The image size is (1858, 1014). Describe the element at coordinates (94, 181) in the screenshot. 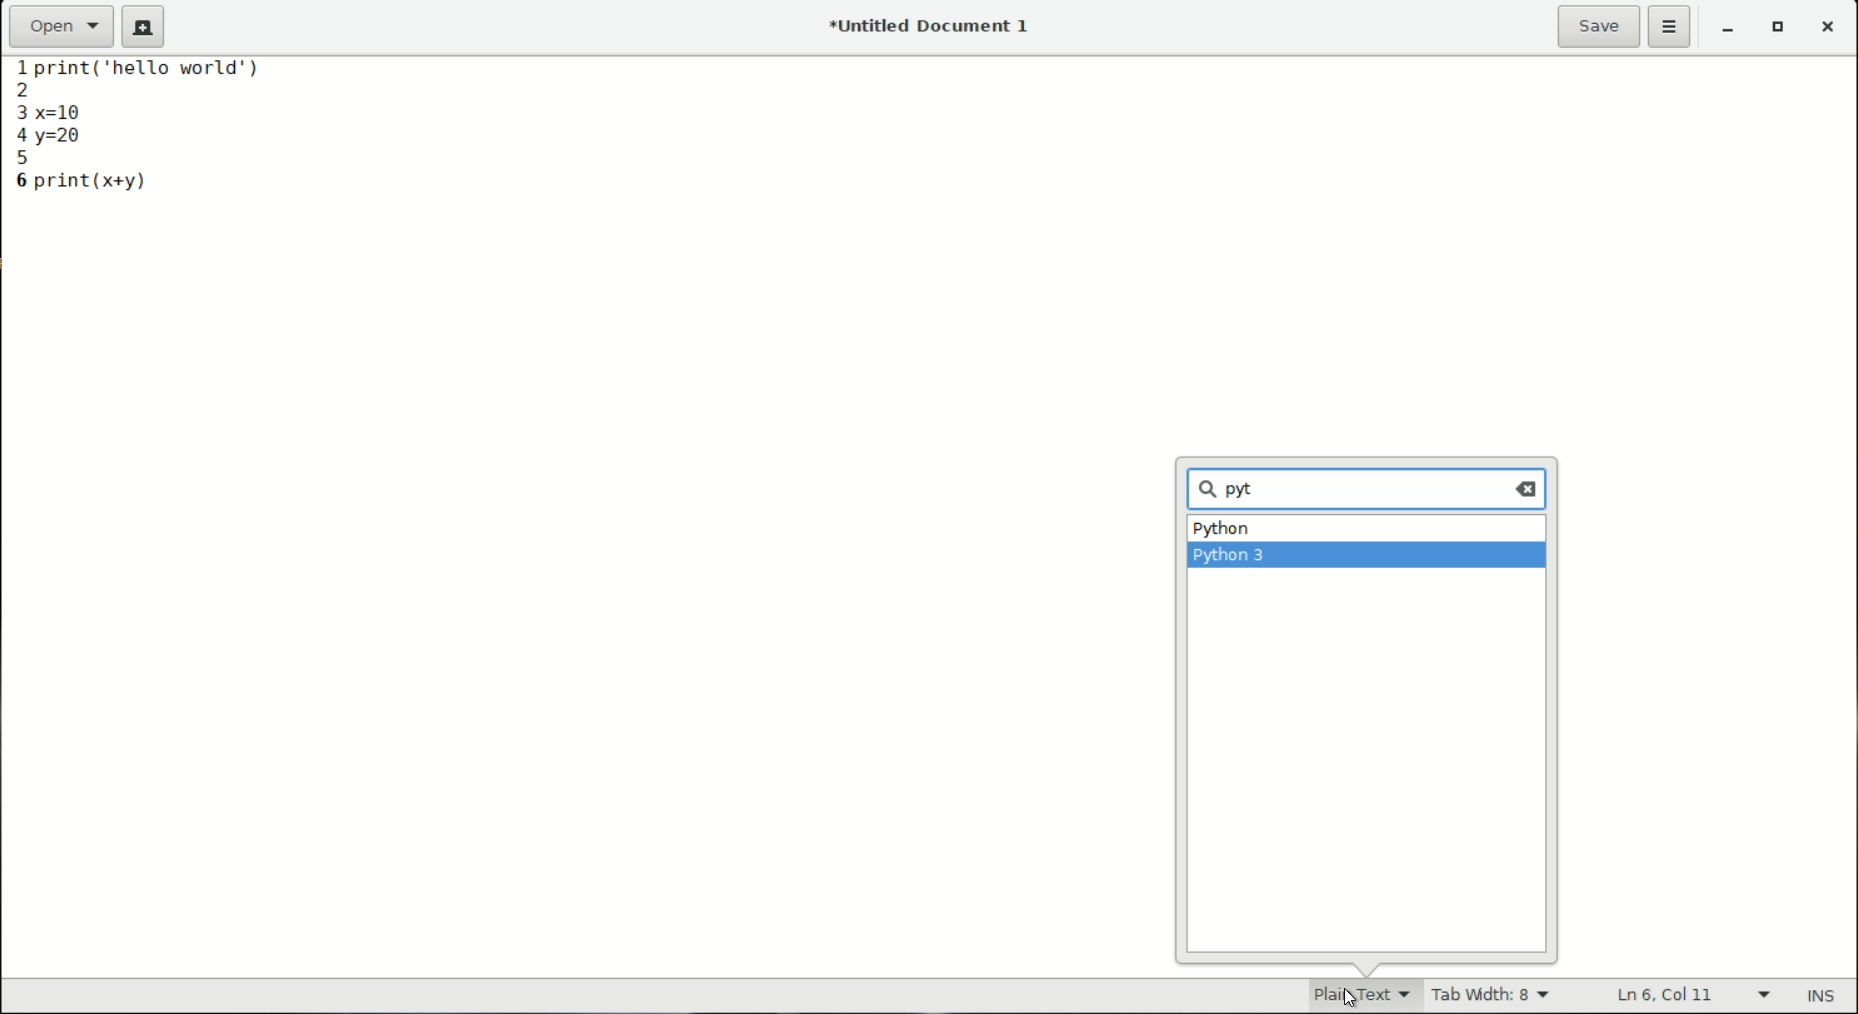

I see `print x + y` at that location.